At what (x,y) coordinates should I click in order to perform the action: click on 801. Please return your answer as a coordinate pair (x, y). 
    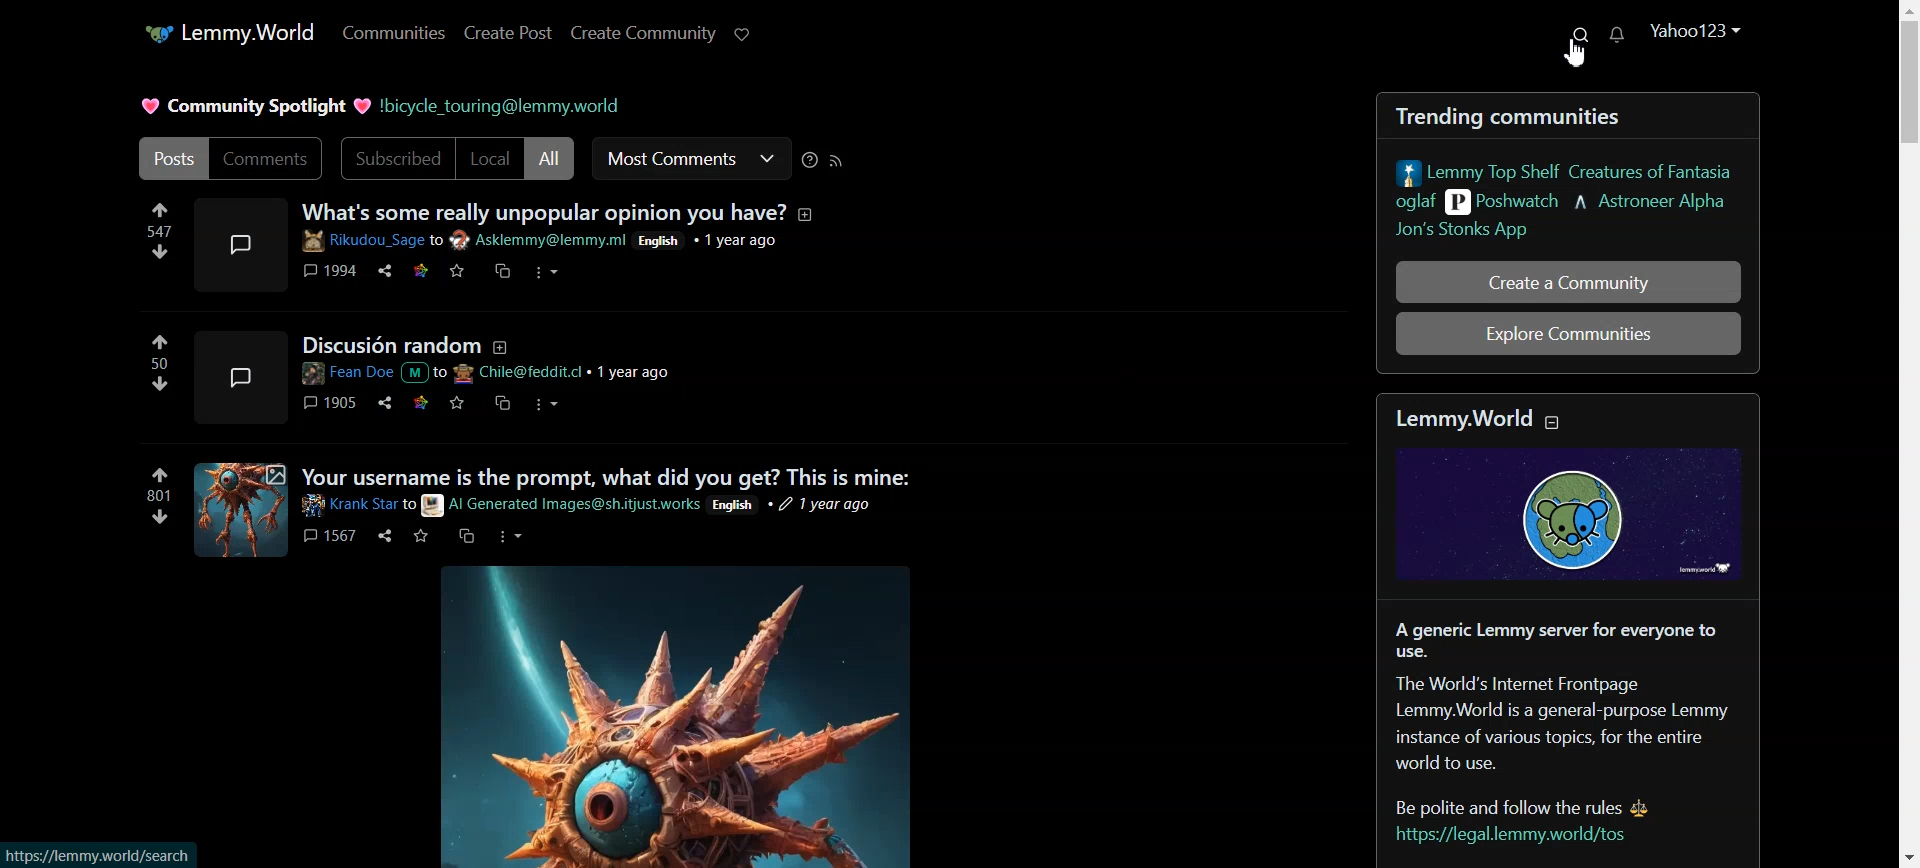
    Looking at the image, I should click on (158, 498).